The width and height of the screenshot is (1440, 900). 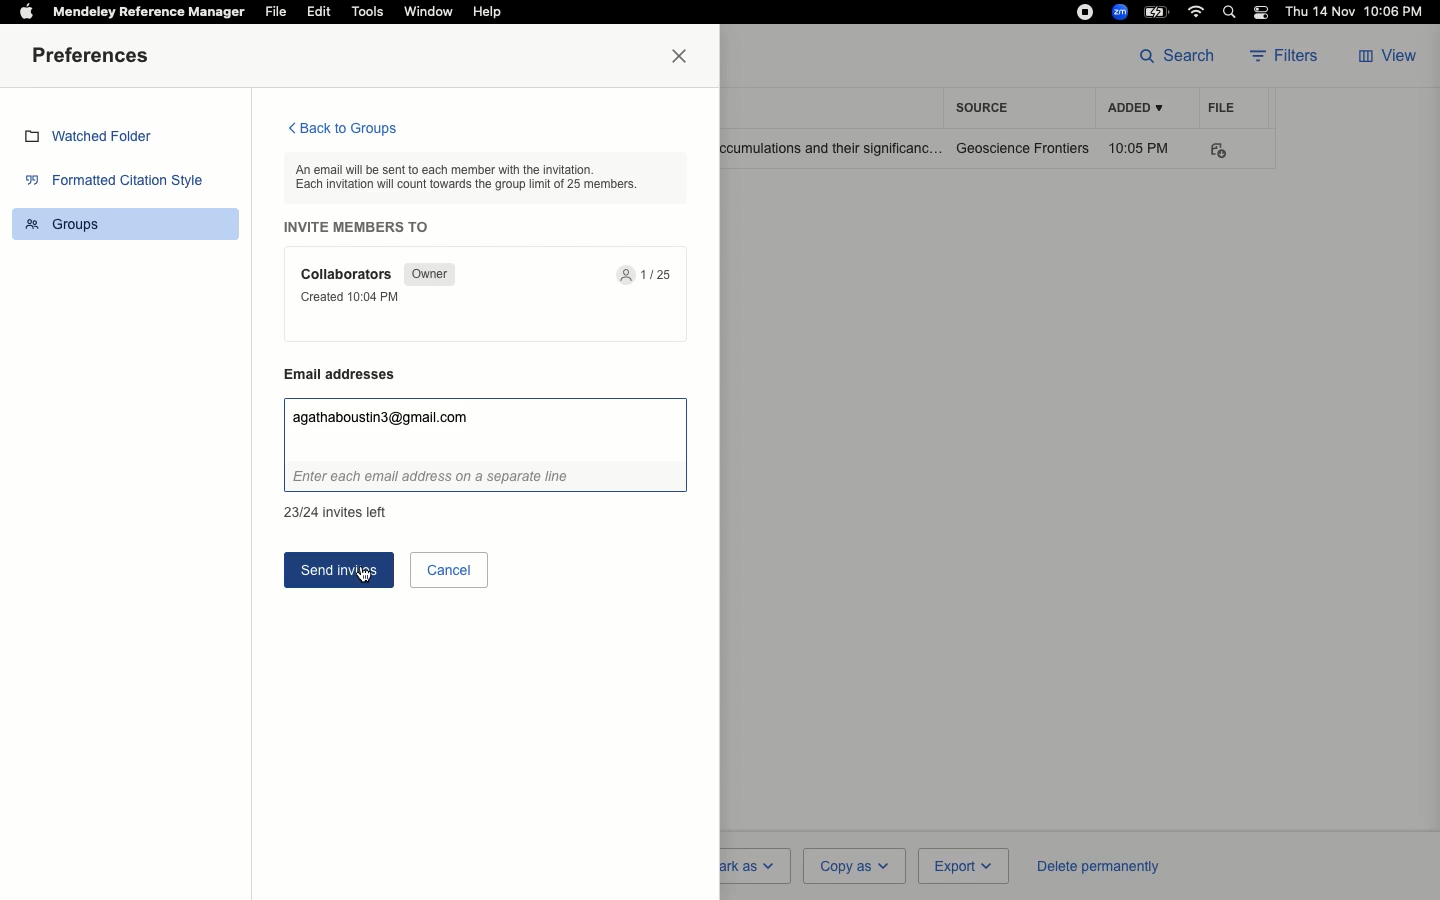 I want to click on Back to groups, so click(x=341, y=130).